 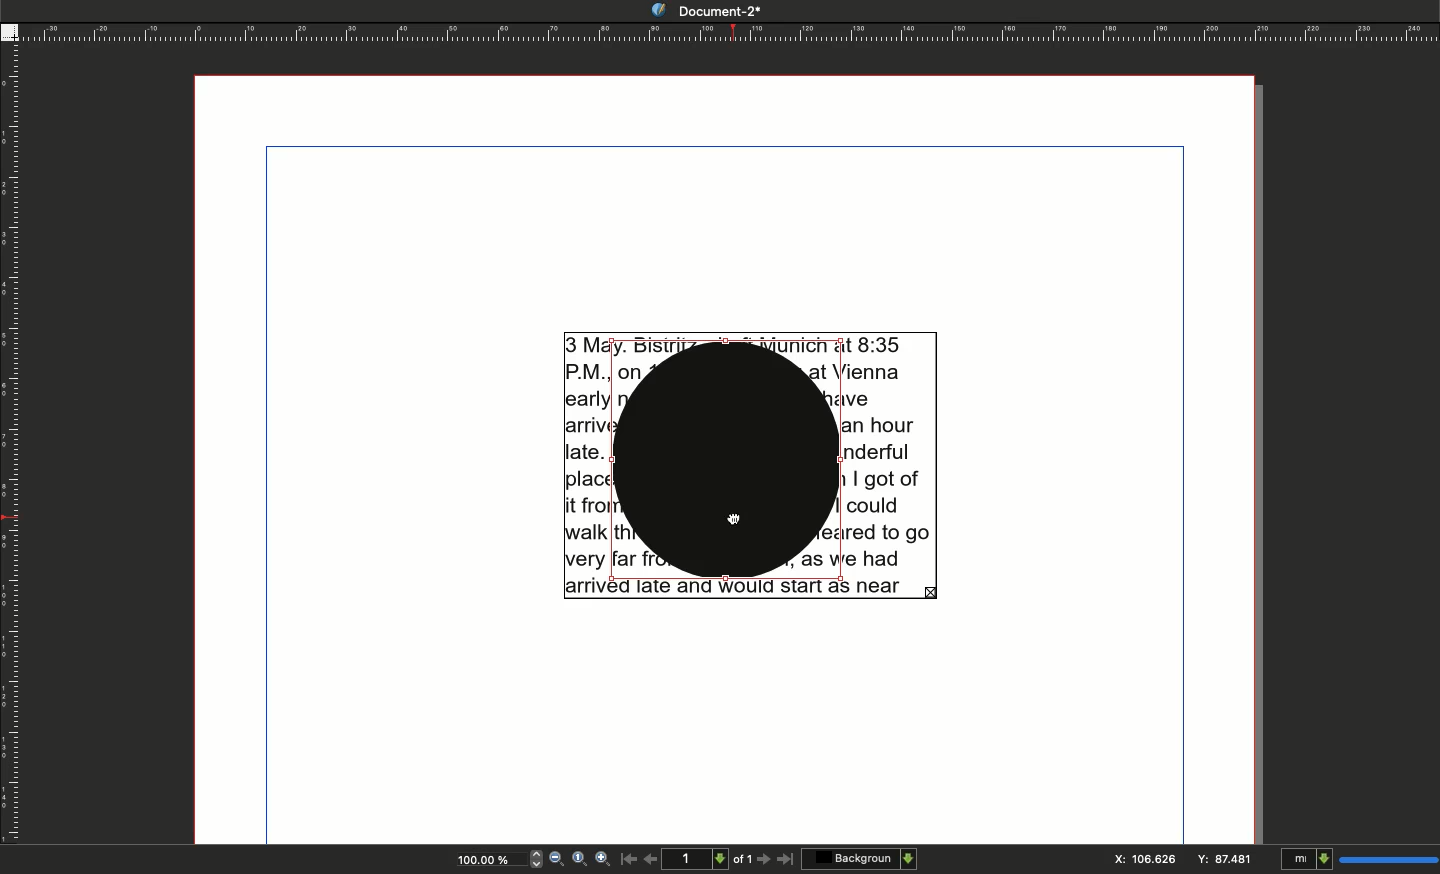 I want to click on Page count, so click(x=709, y=858).